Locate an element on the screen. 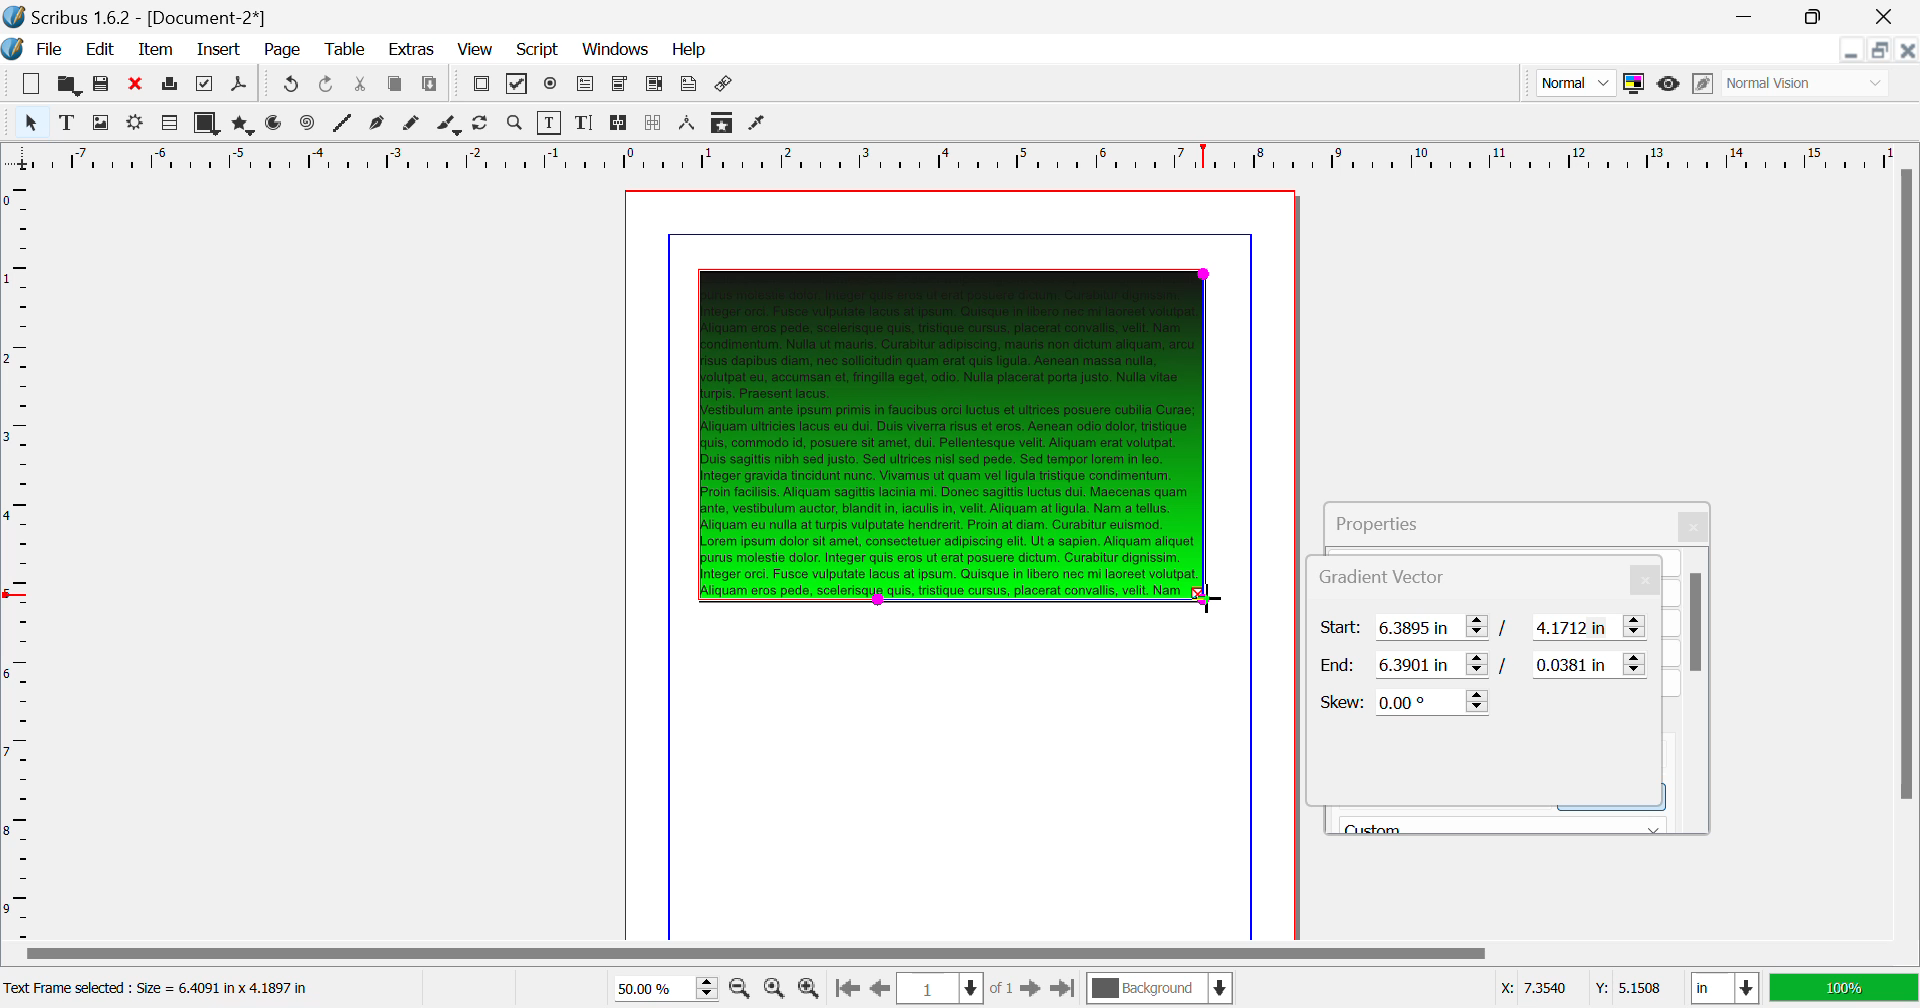 The width and height of the screenshot is (1920, 1008). Shapes is located at coordinates (206, 123).